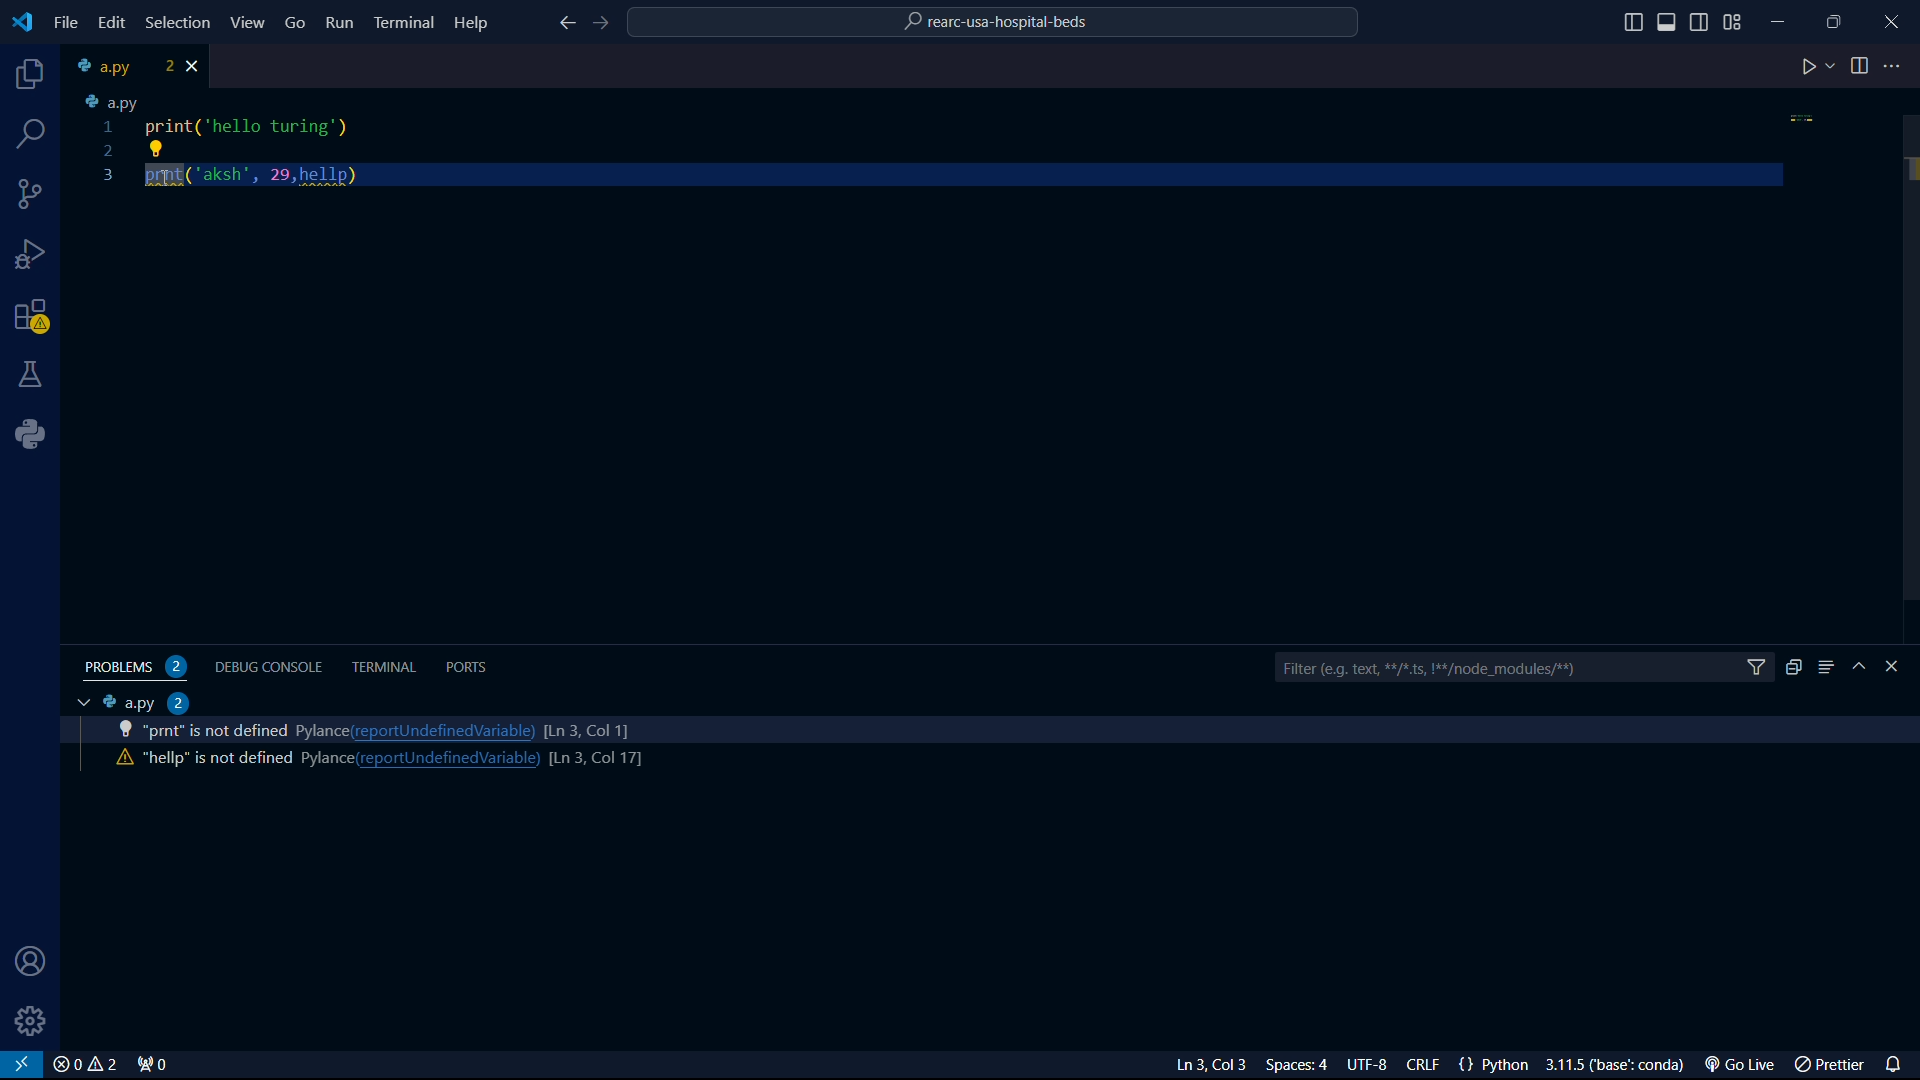 The width and height of the screenshot is (1920, 1080). Describe the element at coordinates (1621, 1065) in the screenshot. I see `3.1.5` at that location.